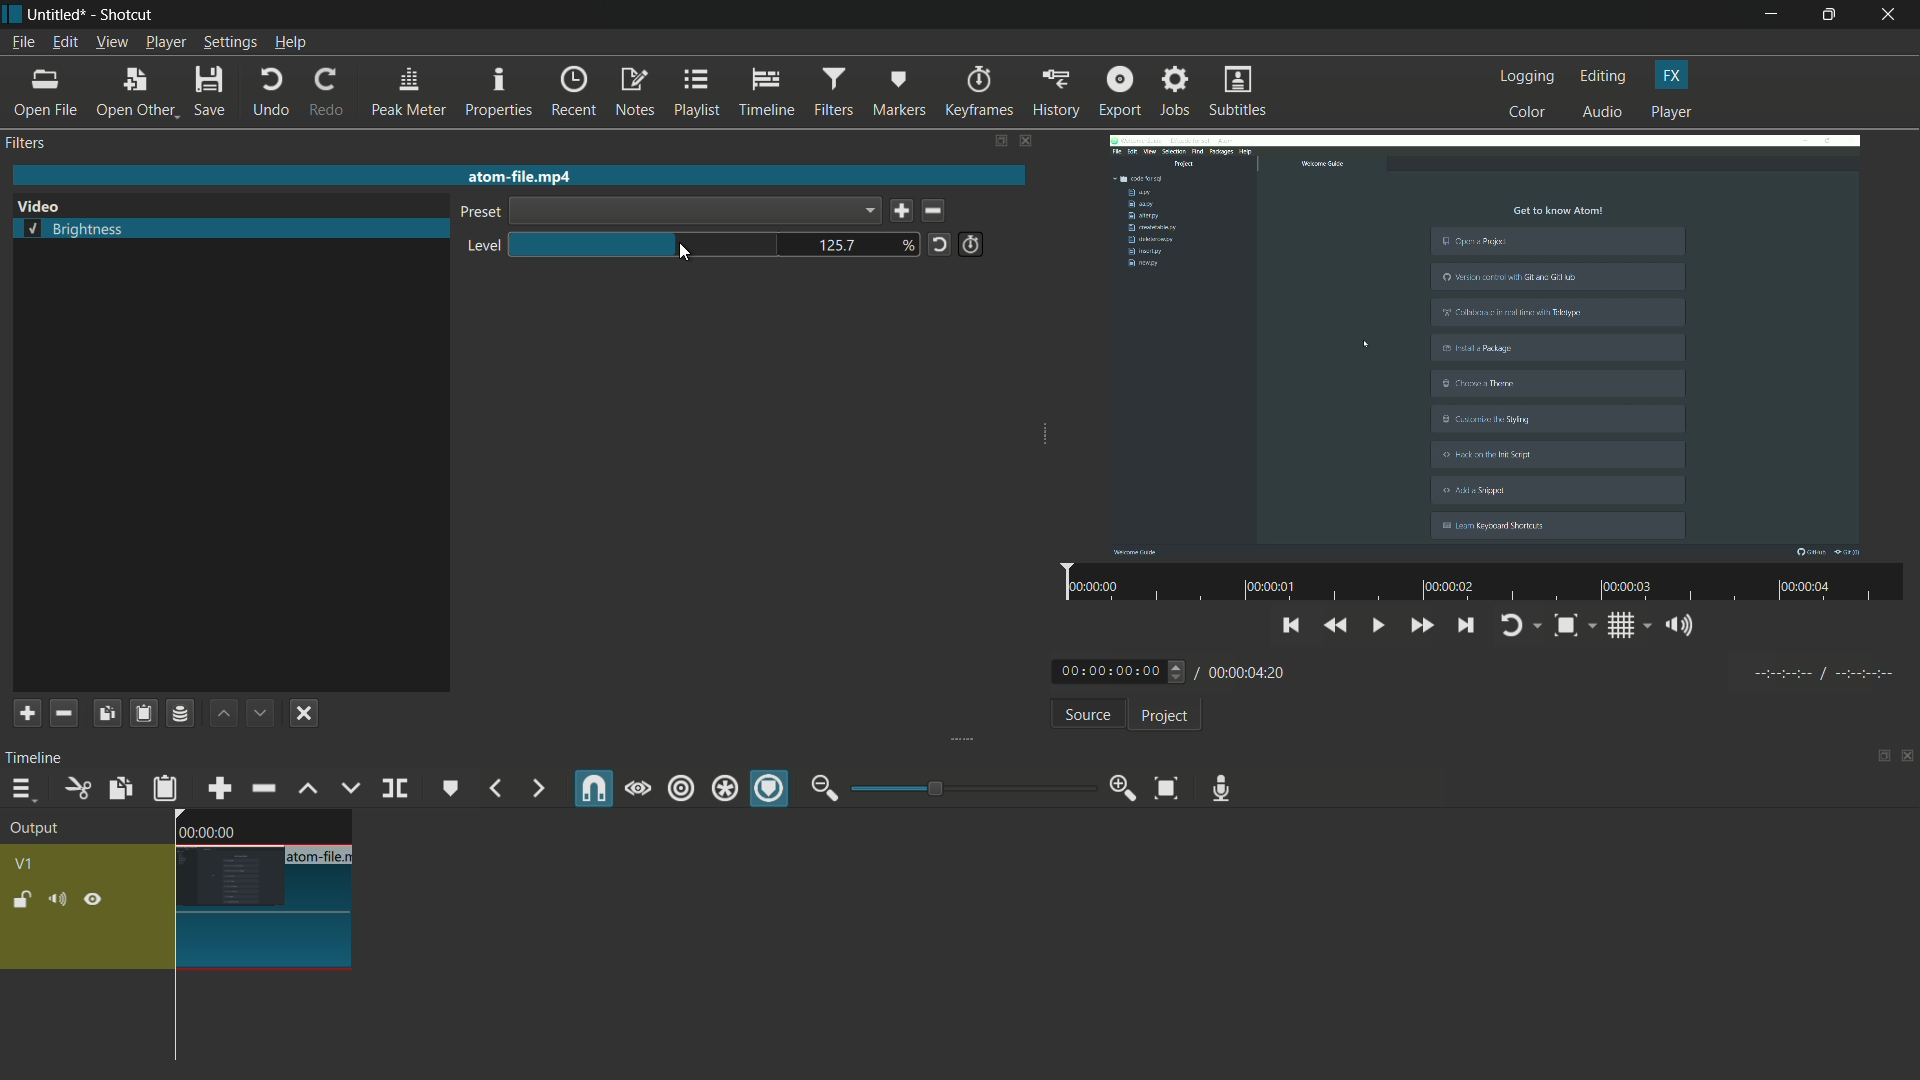  I want to click on timeline, so click(38, 757).